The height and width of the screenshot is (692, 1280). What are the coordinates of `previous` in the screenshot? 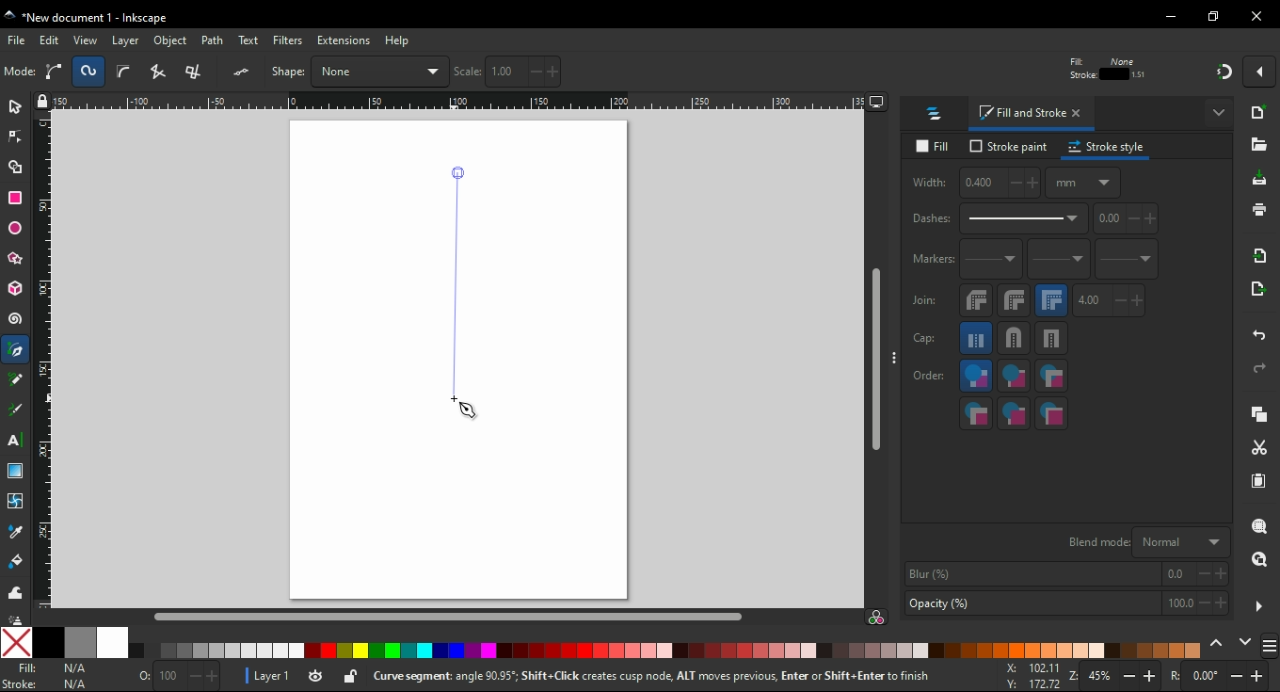 It's located at (1219, 644).